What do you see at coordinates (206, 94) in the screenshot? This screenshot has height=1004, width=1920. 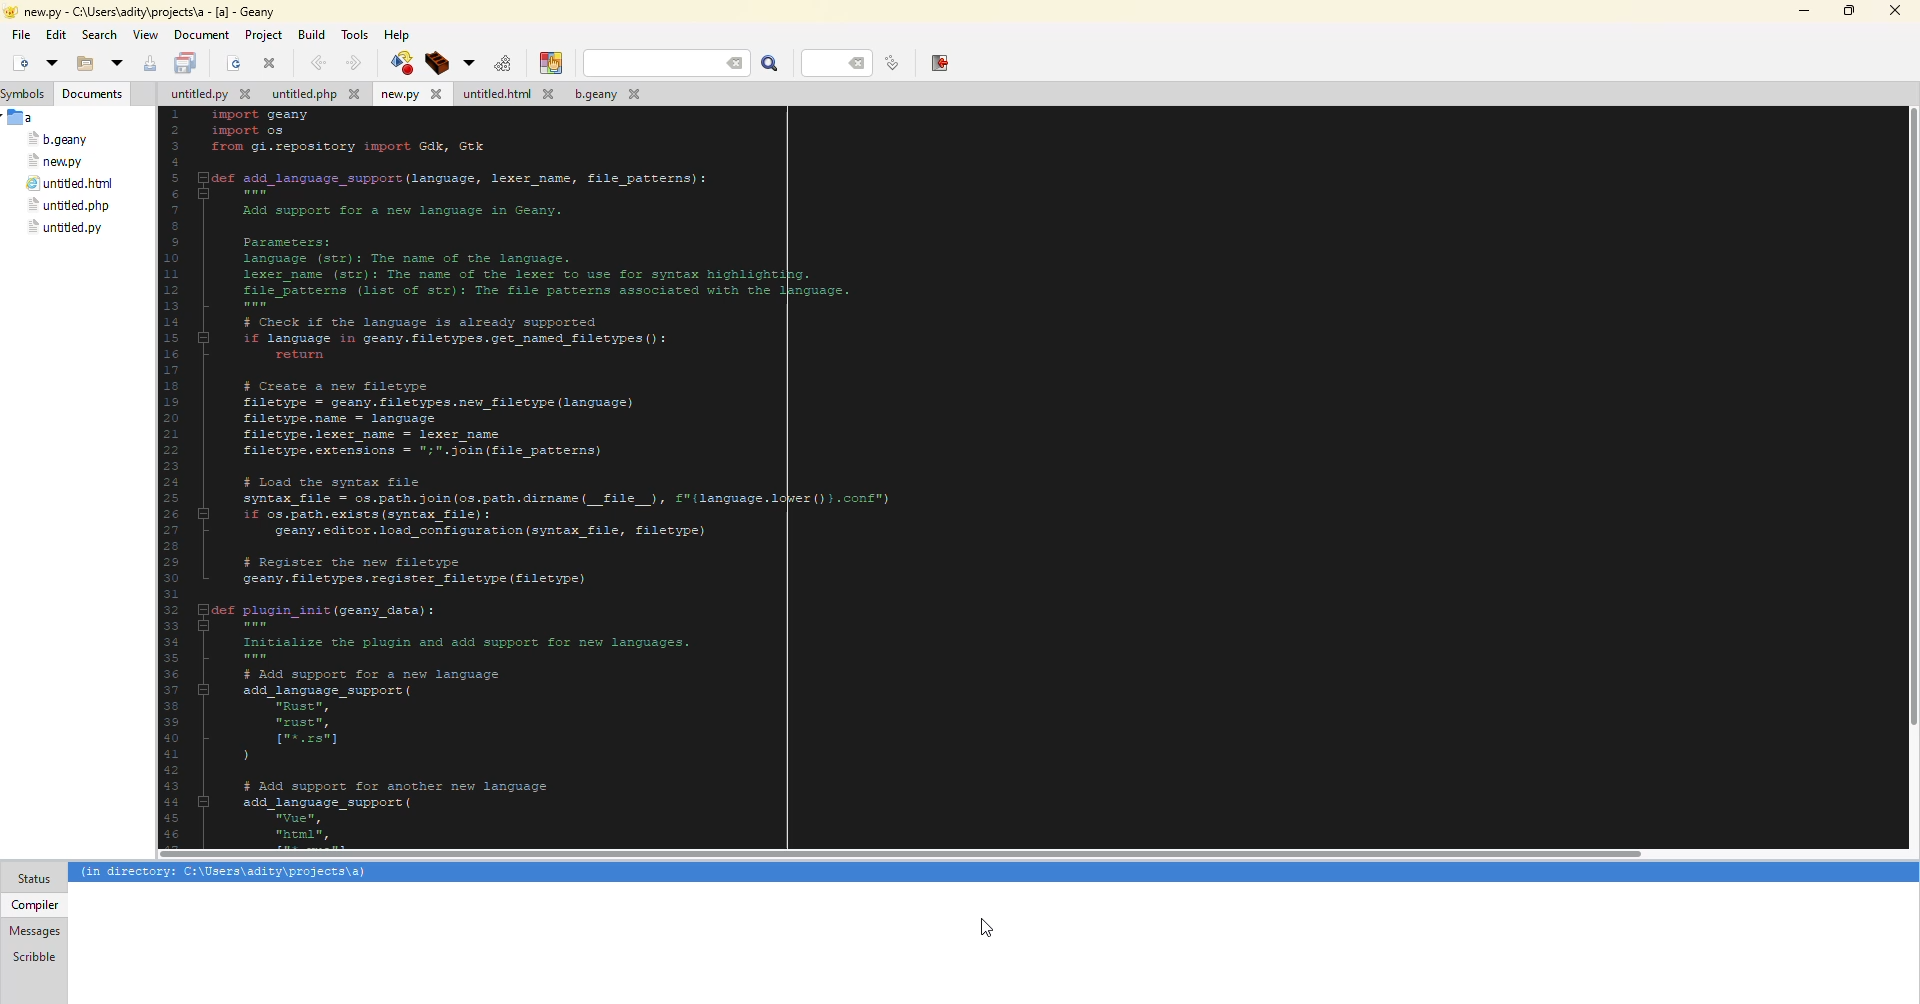 I see `file` at bounding box center [206, 94].